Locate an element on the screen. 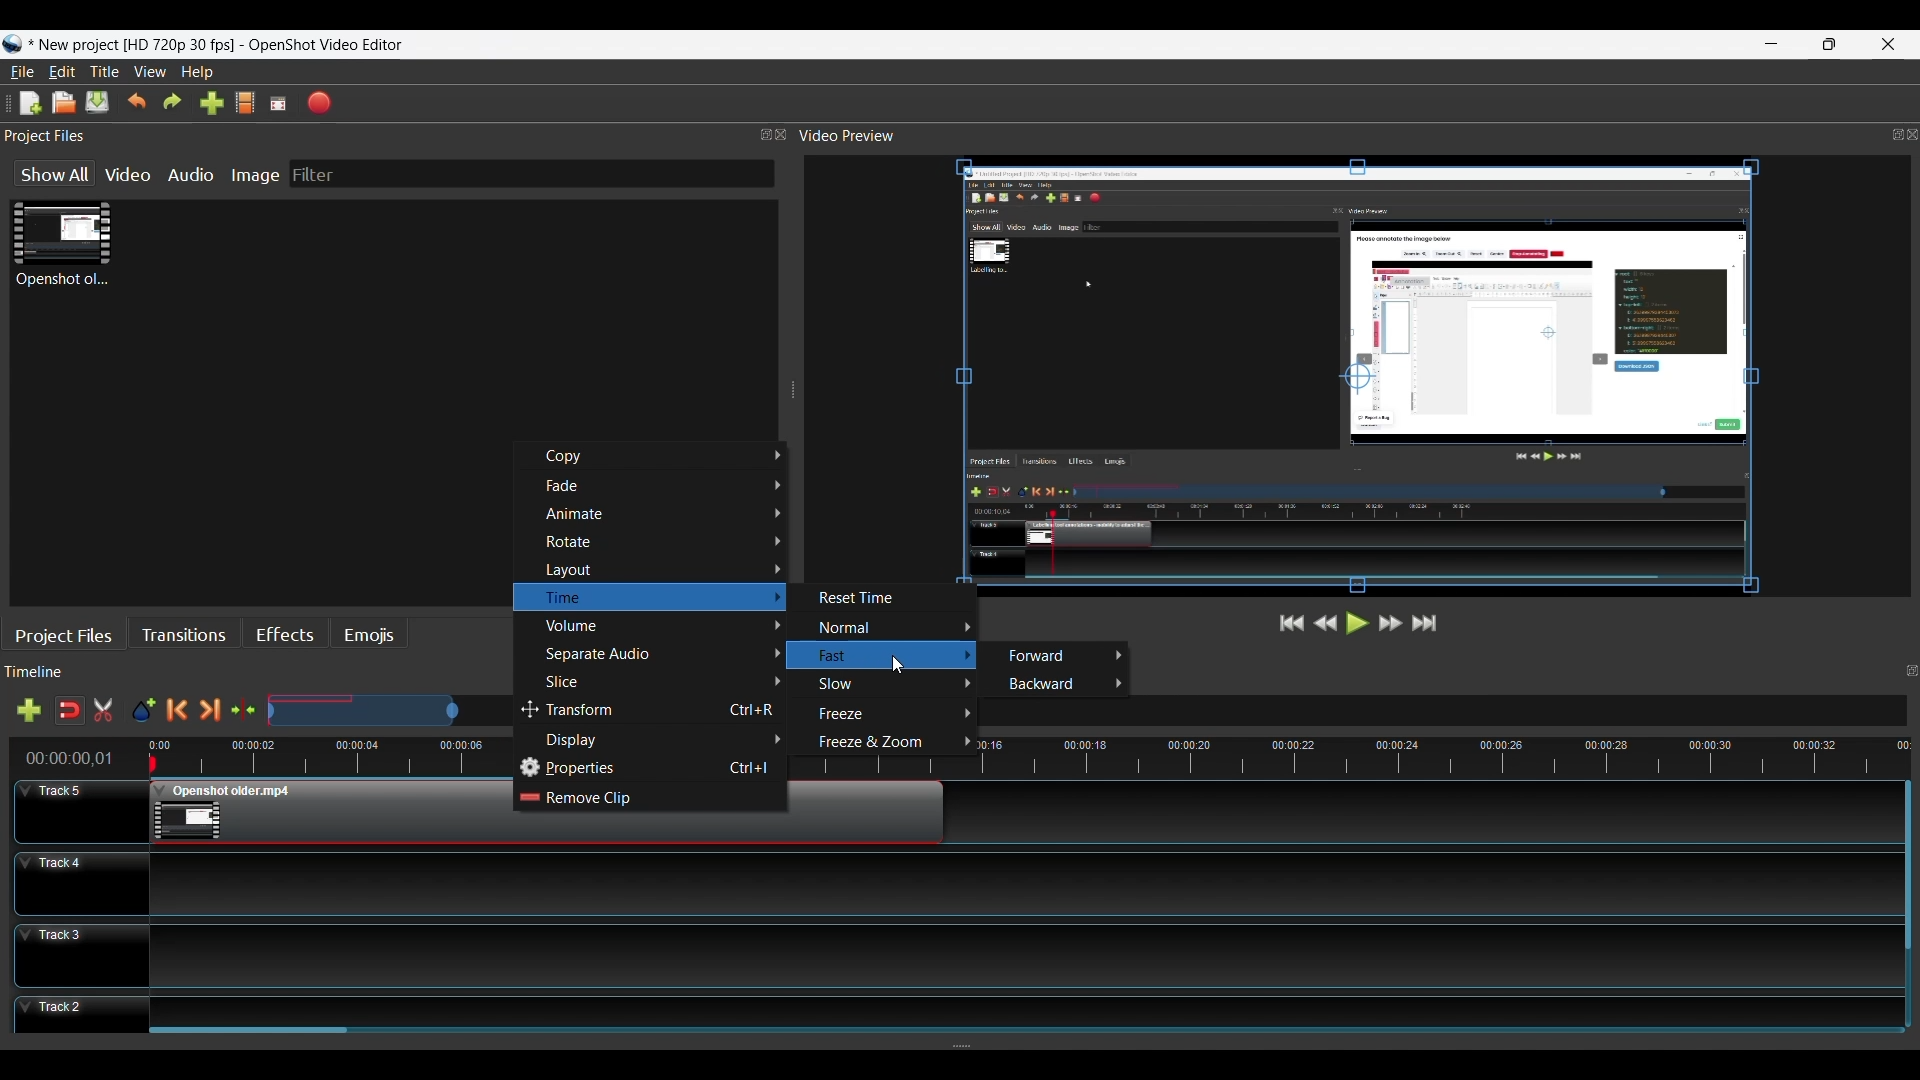 Image resolution: width=1920 pixels, height=1080 pixels. Separate Audio is located at coordinates (662, 657).